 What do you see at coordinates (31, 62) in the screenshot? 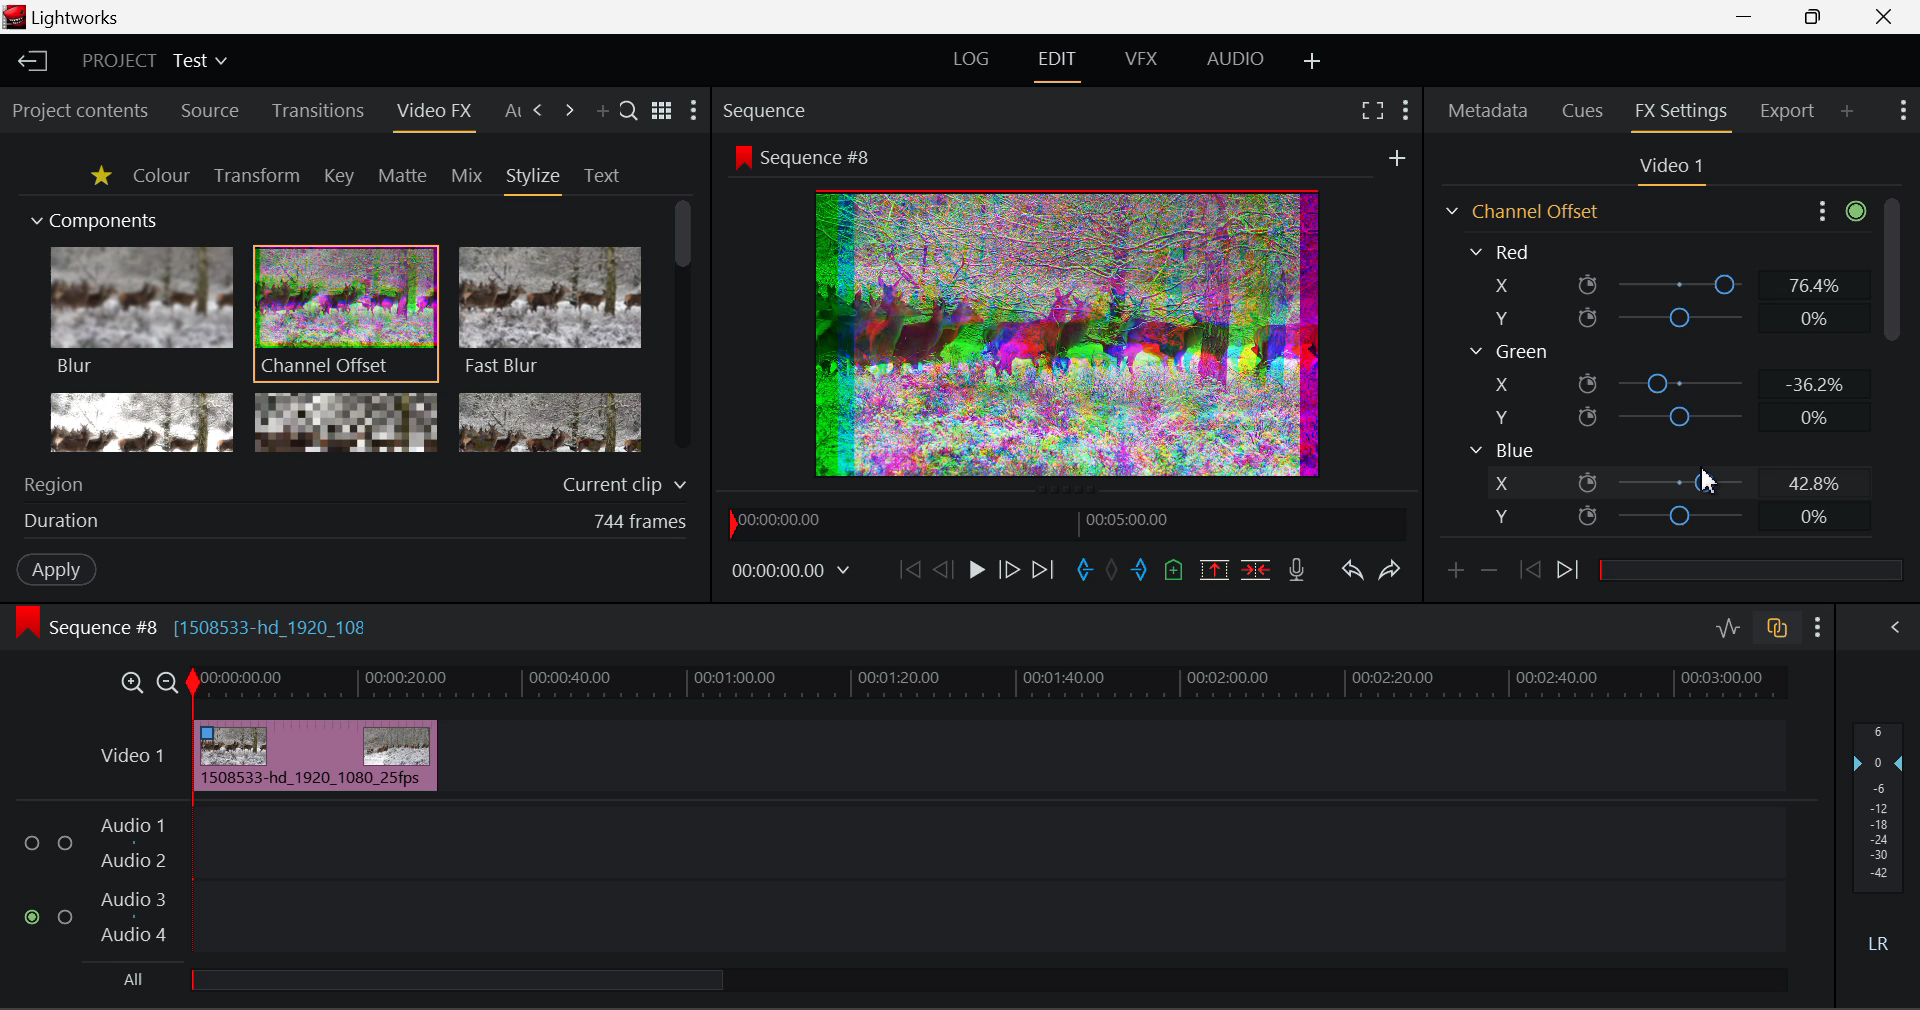
I see `Back to Homepage` at bounding box center [31, 62].